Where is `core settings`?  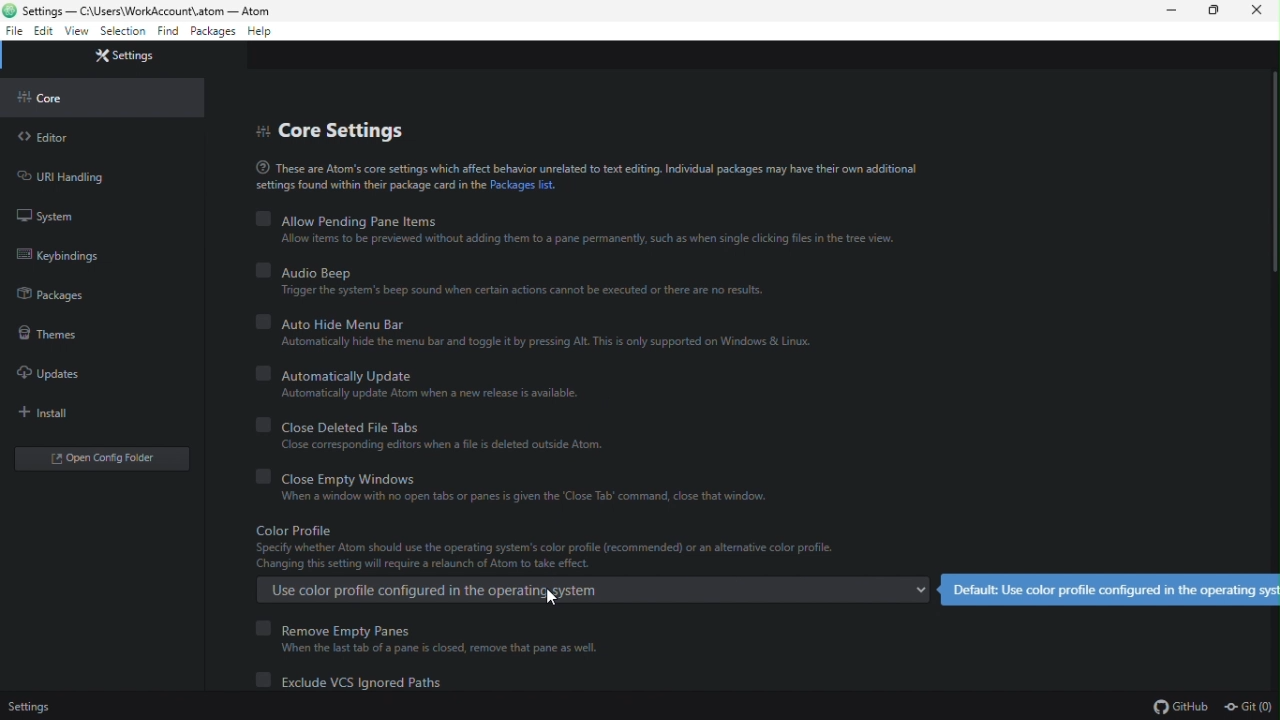
core settings is located at coordinates (336, 128).